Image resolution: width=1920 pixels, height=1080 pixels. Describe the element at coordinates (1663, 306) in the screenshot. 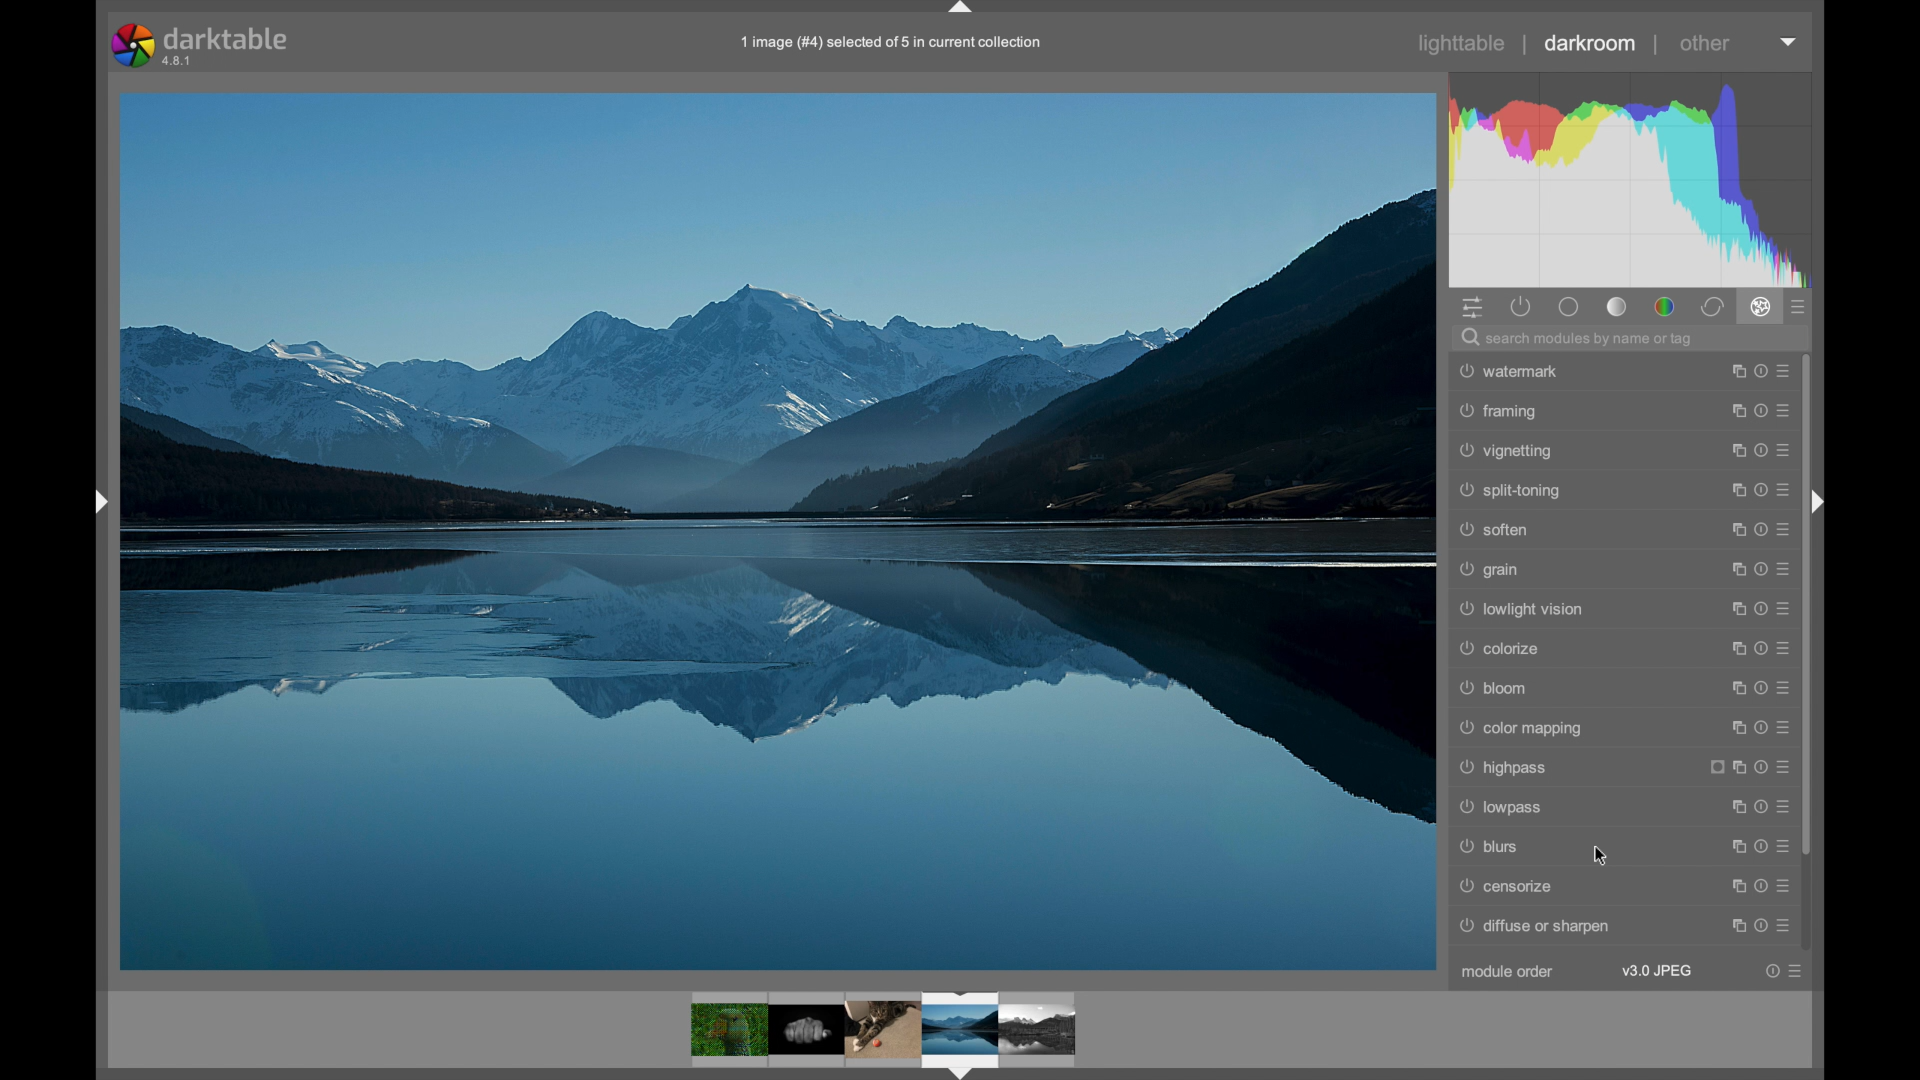

I see `color` at that location.